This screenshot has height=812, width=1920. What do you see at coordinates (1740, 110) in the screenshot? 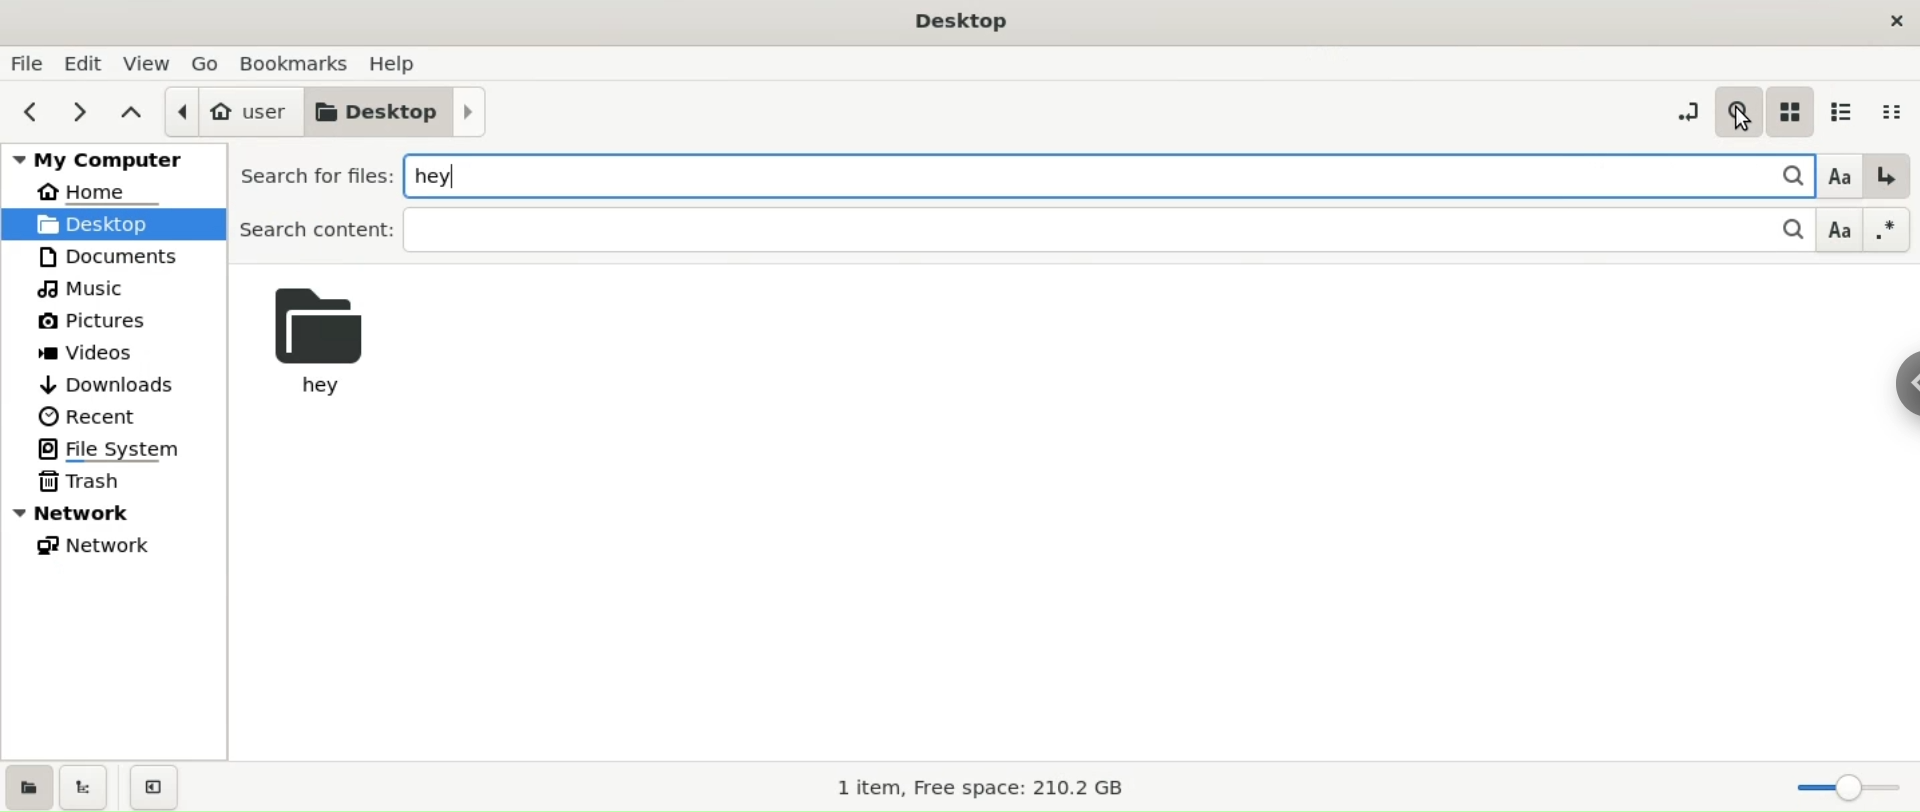
I see `search ` at bounding box center [1740, 110].